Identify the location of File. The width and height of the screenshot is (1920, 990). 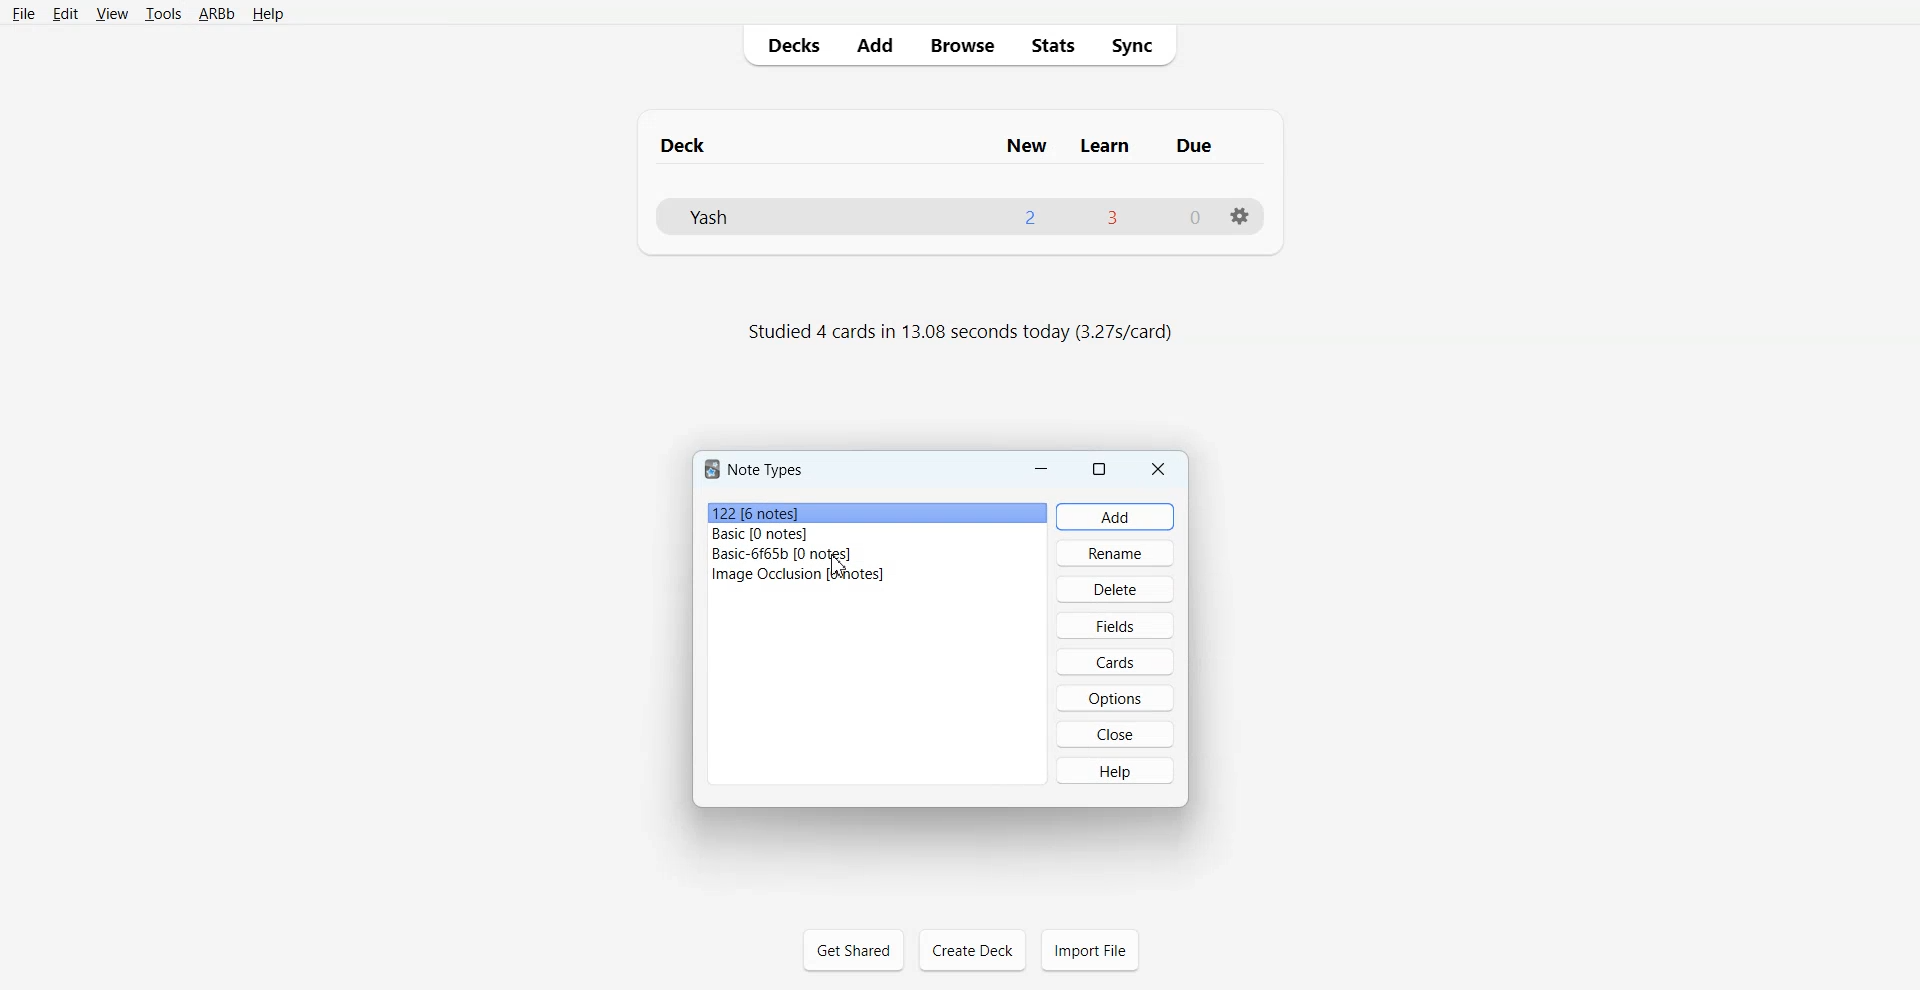
(24, 14).